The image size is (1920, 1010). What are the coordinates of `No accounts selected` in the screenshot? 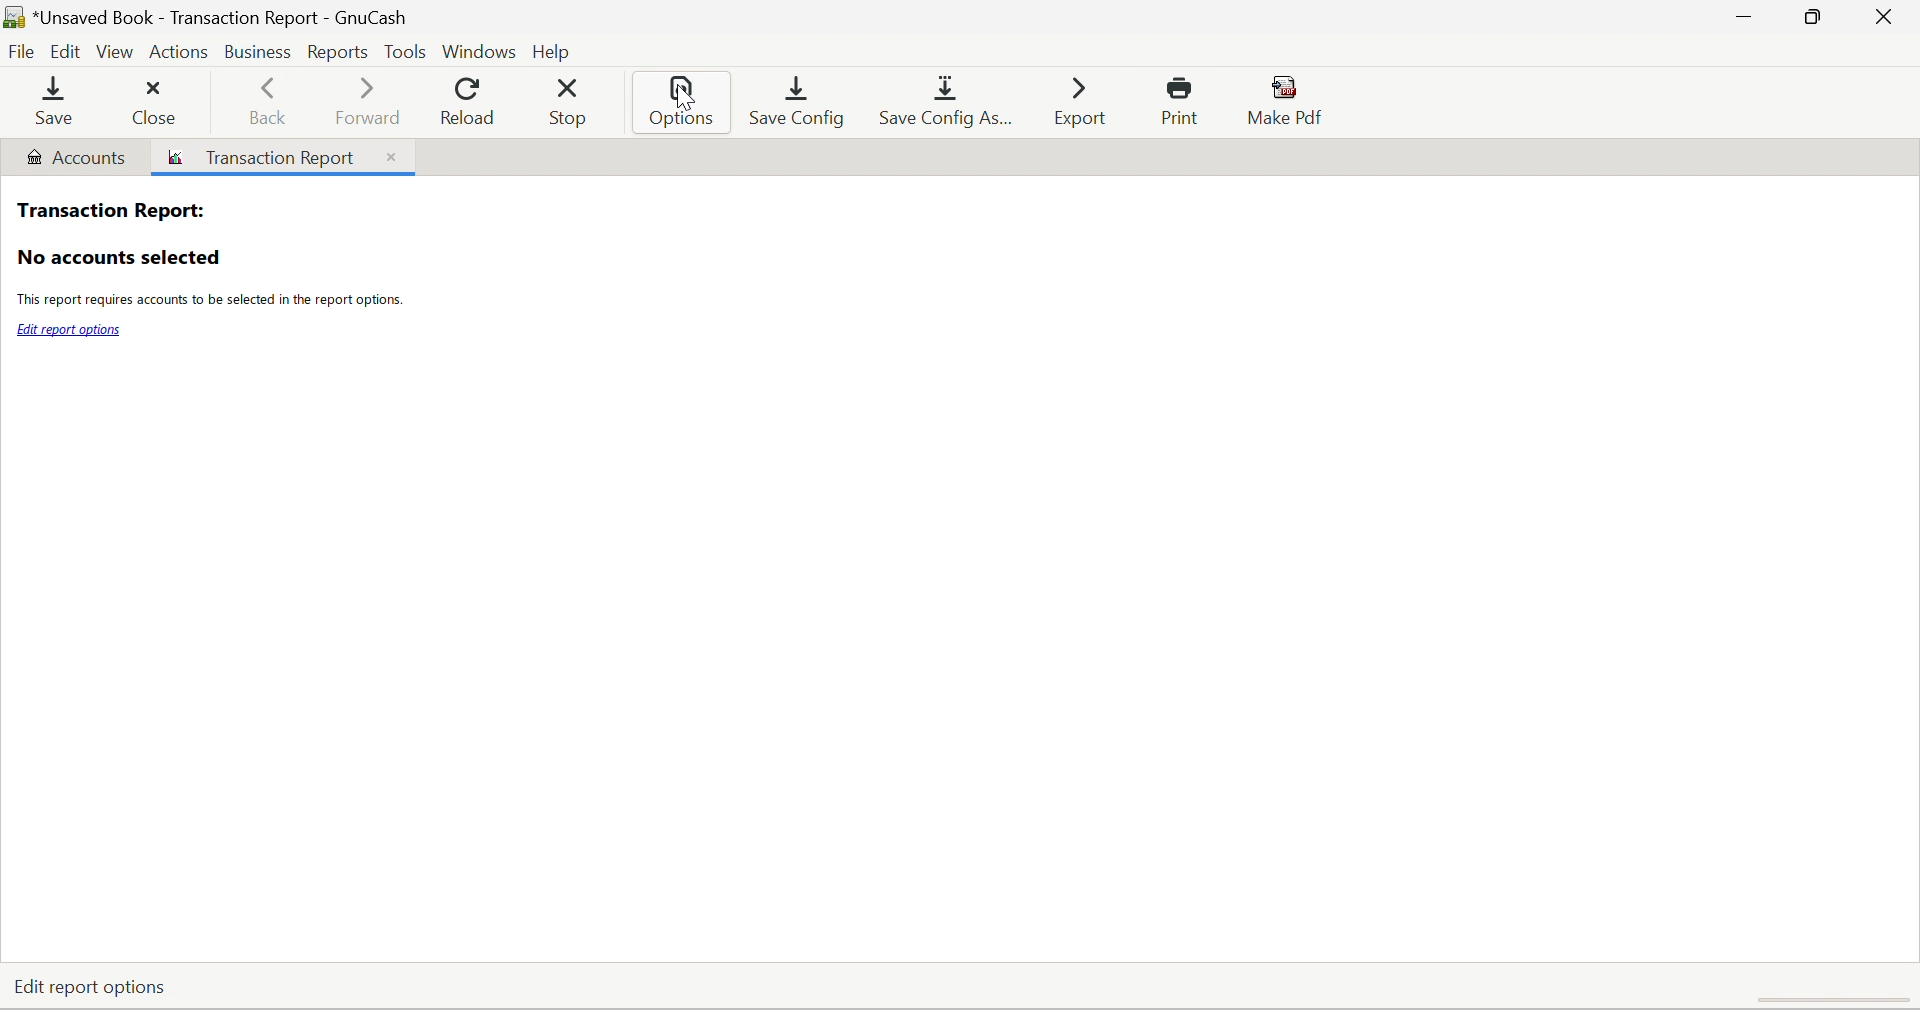 It's located at (118, 258).